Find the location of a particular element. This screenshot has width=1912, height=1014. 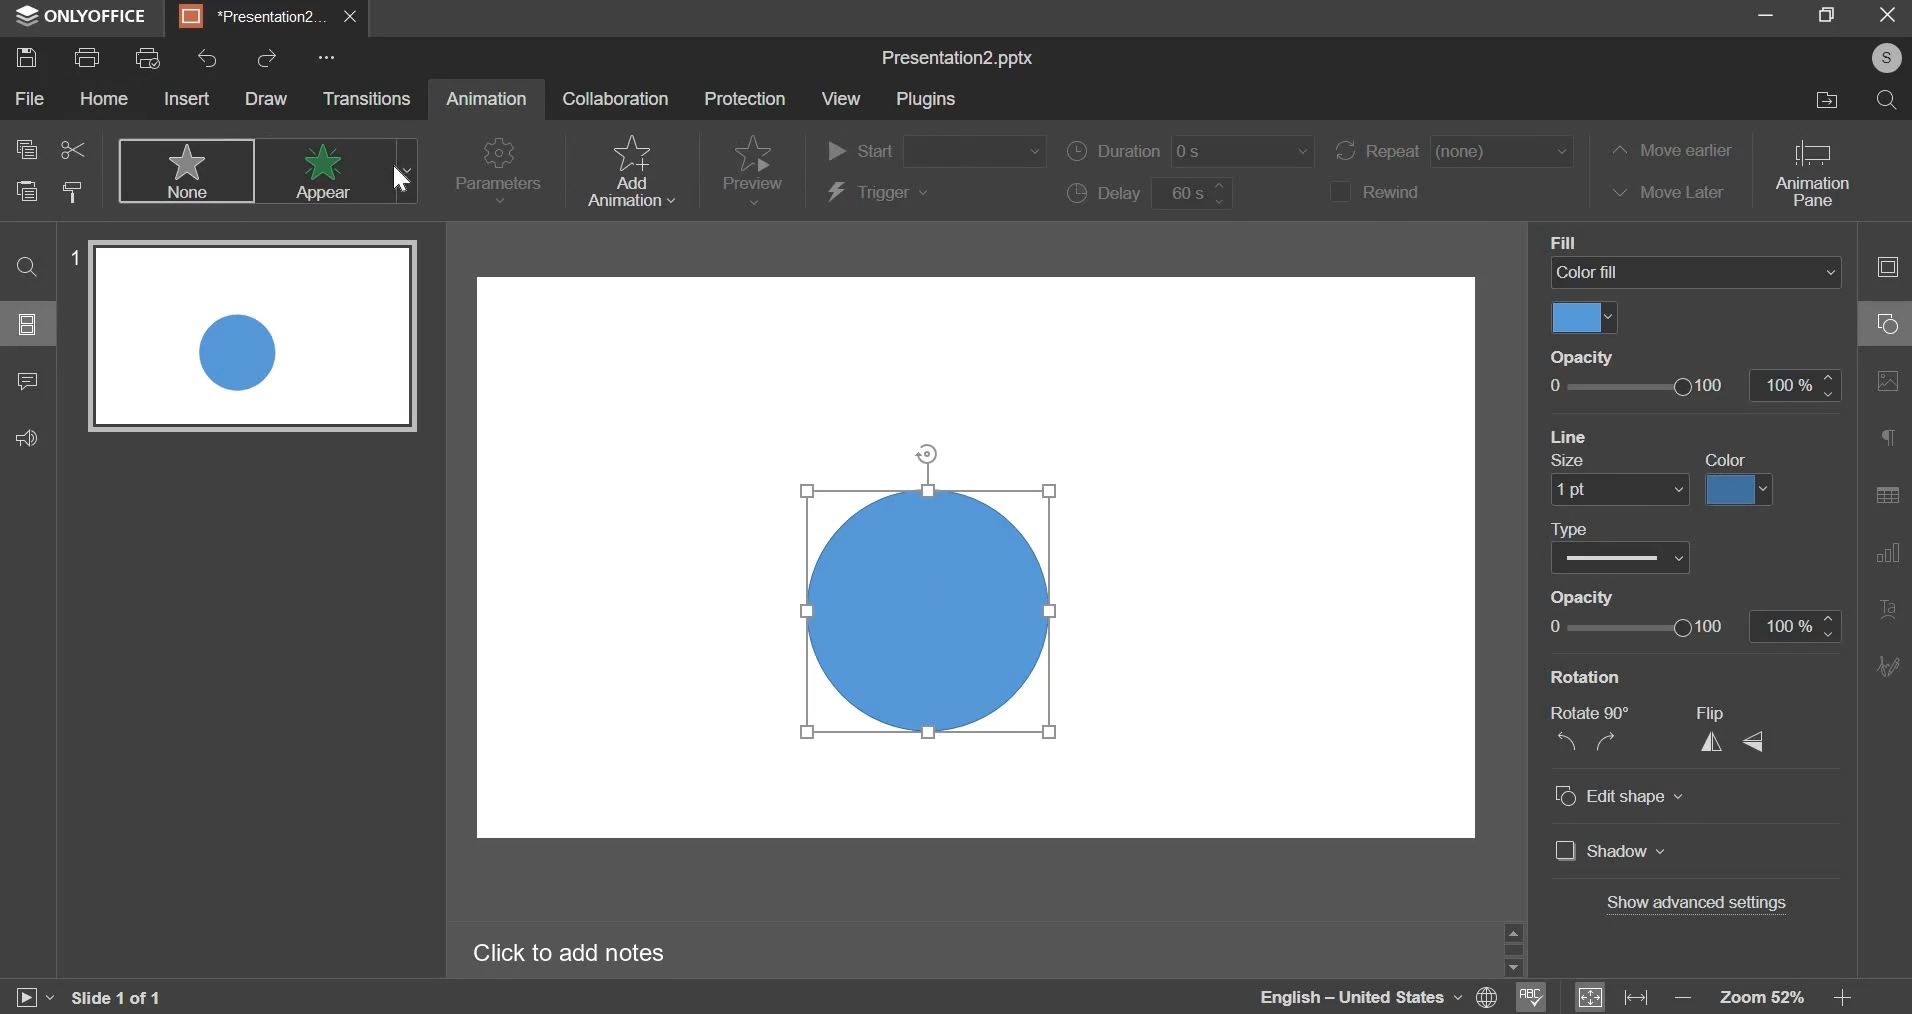

Protection is located at coordinates (748, 101).